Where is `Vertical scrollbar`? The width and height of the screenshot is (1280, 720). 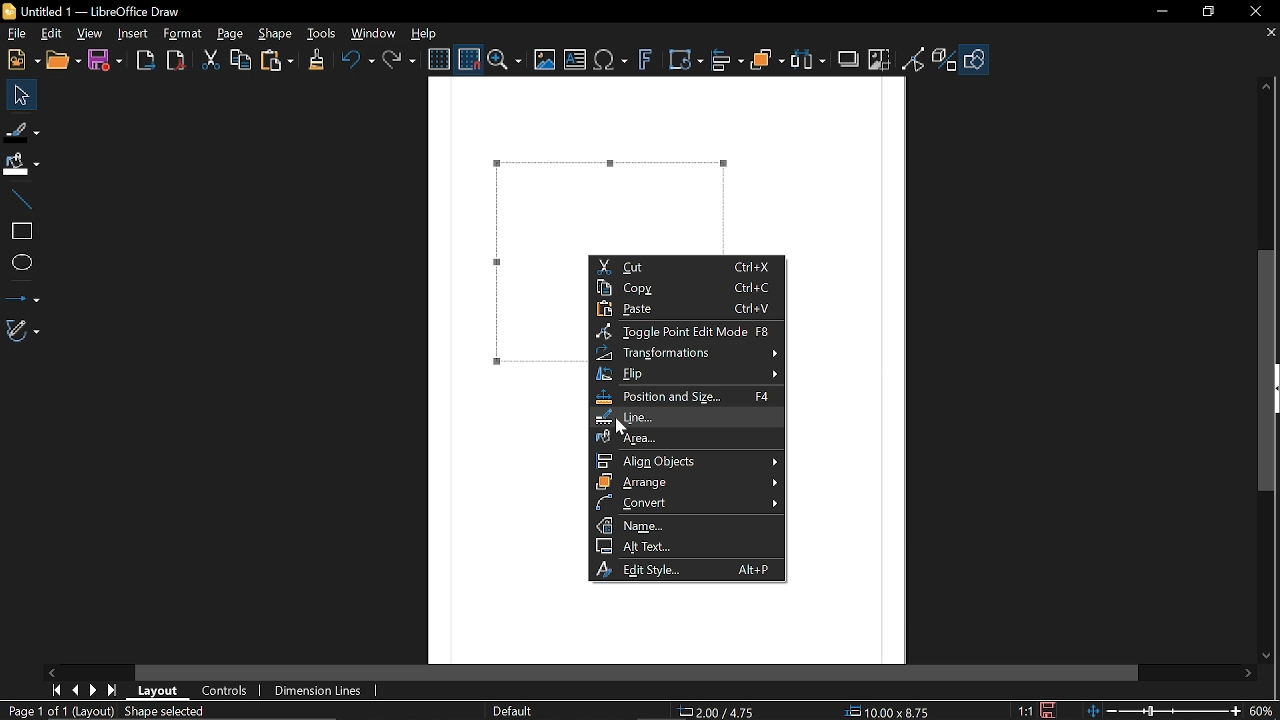
Vertical scrollbar is located at coordinates (1271, 371).